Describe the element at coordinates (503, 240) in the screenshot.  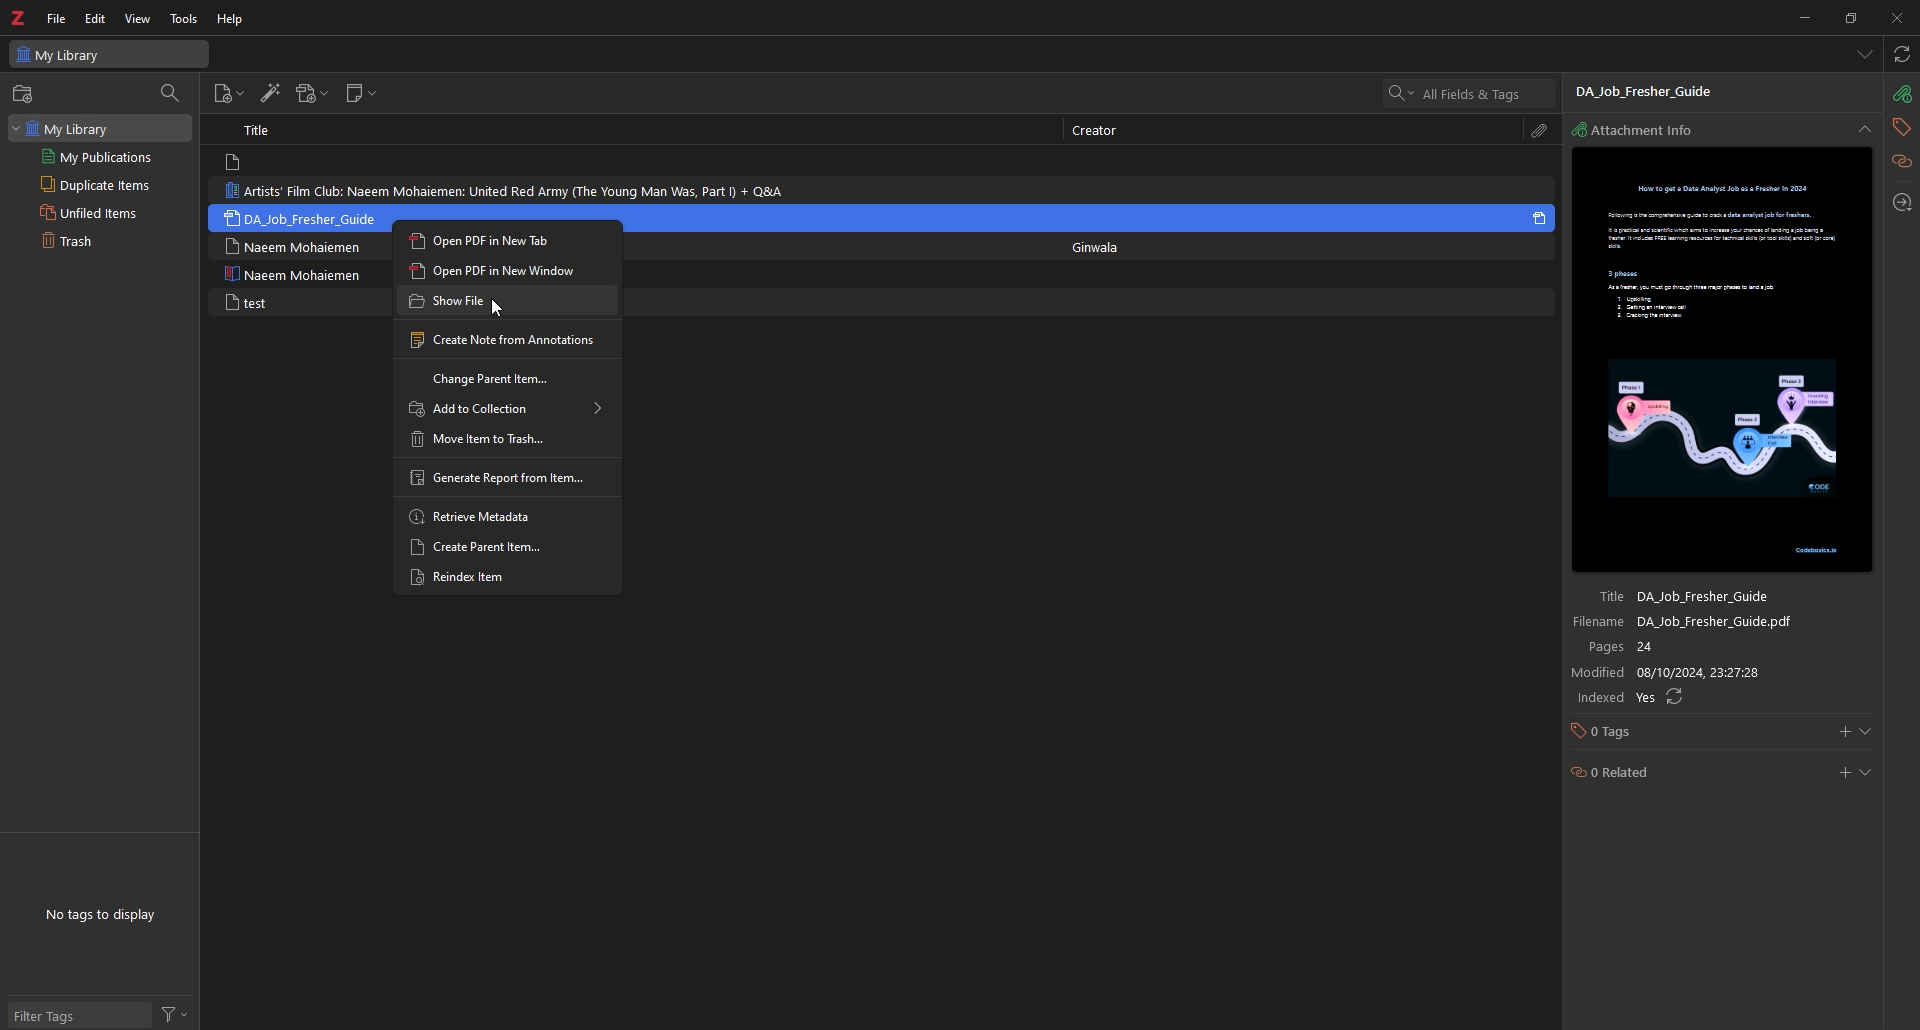
I see `open pdf in new tab` at that location.